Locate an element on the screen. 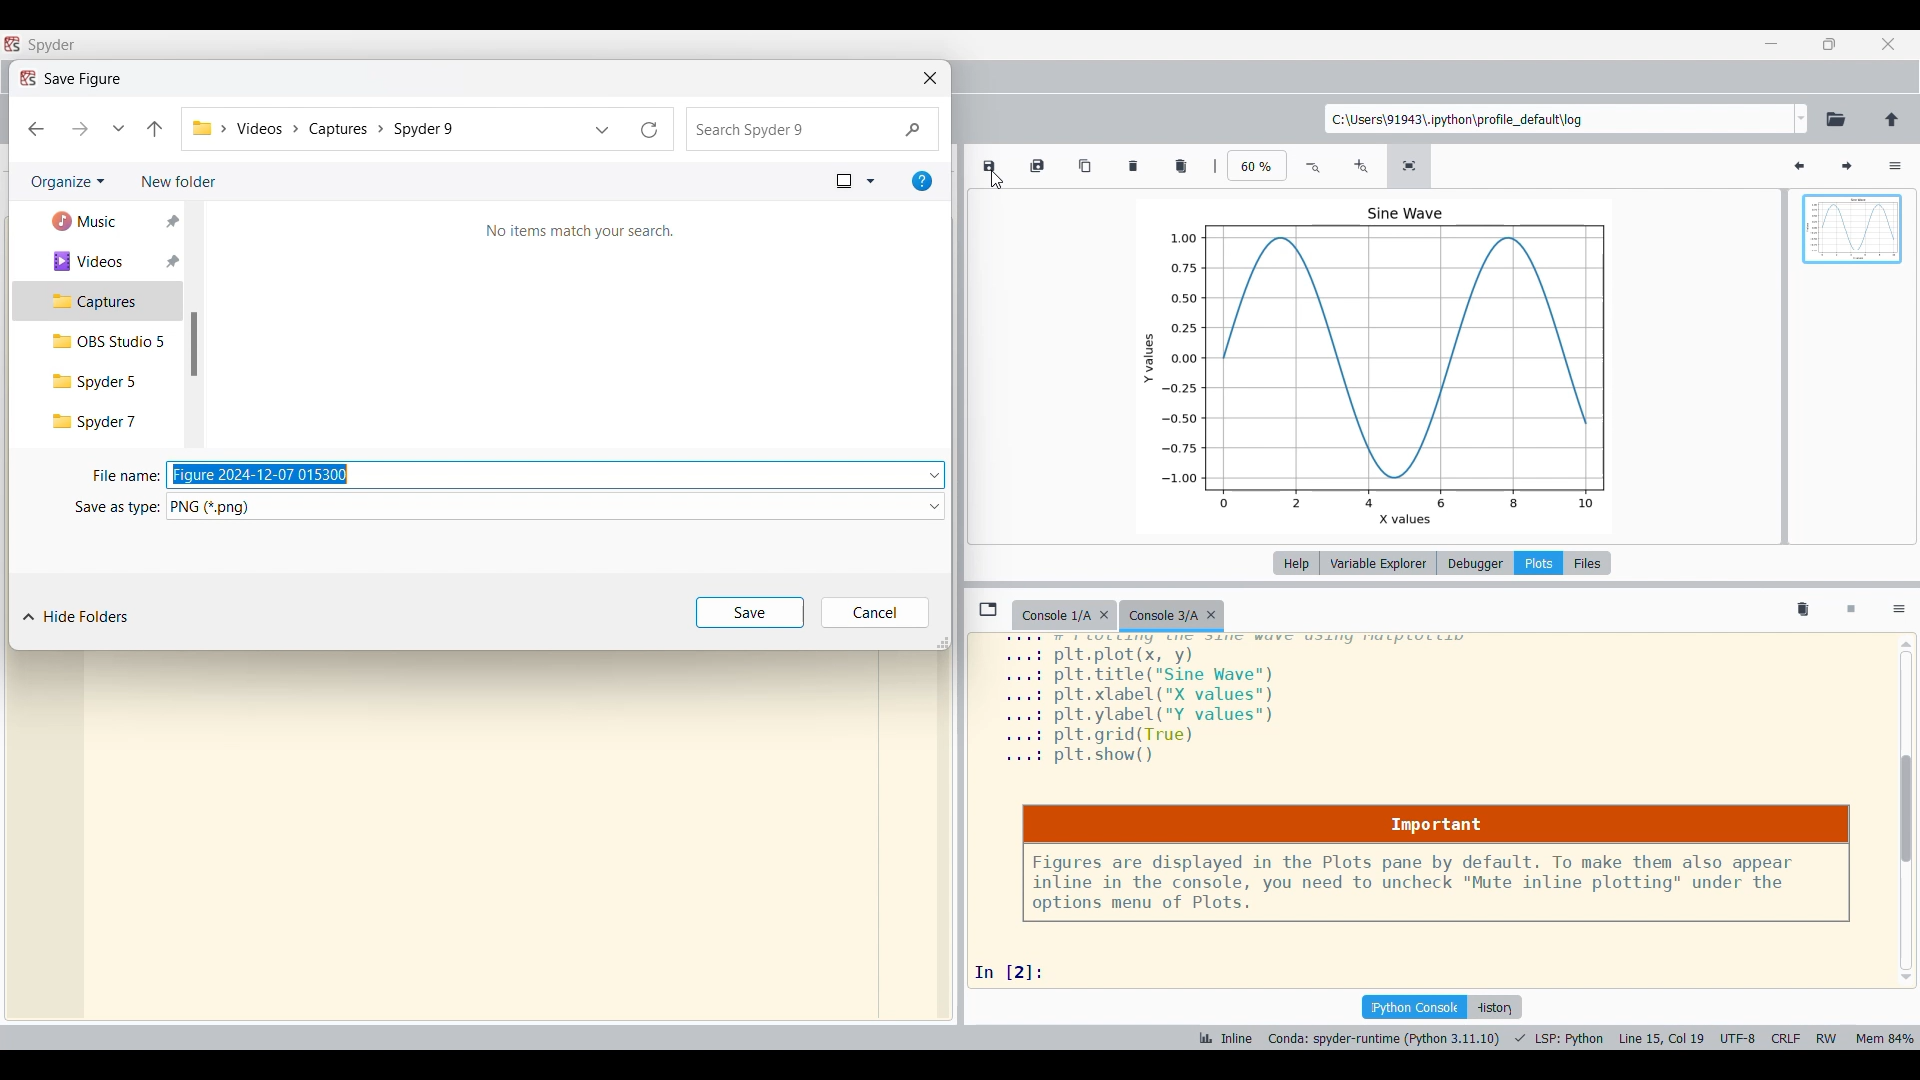 The width and height of the screenshot is (1920, 1080). Browse working directory is located at coordinates (1837, 119).